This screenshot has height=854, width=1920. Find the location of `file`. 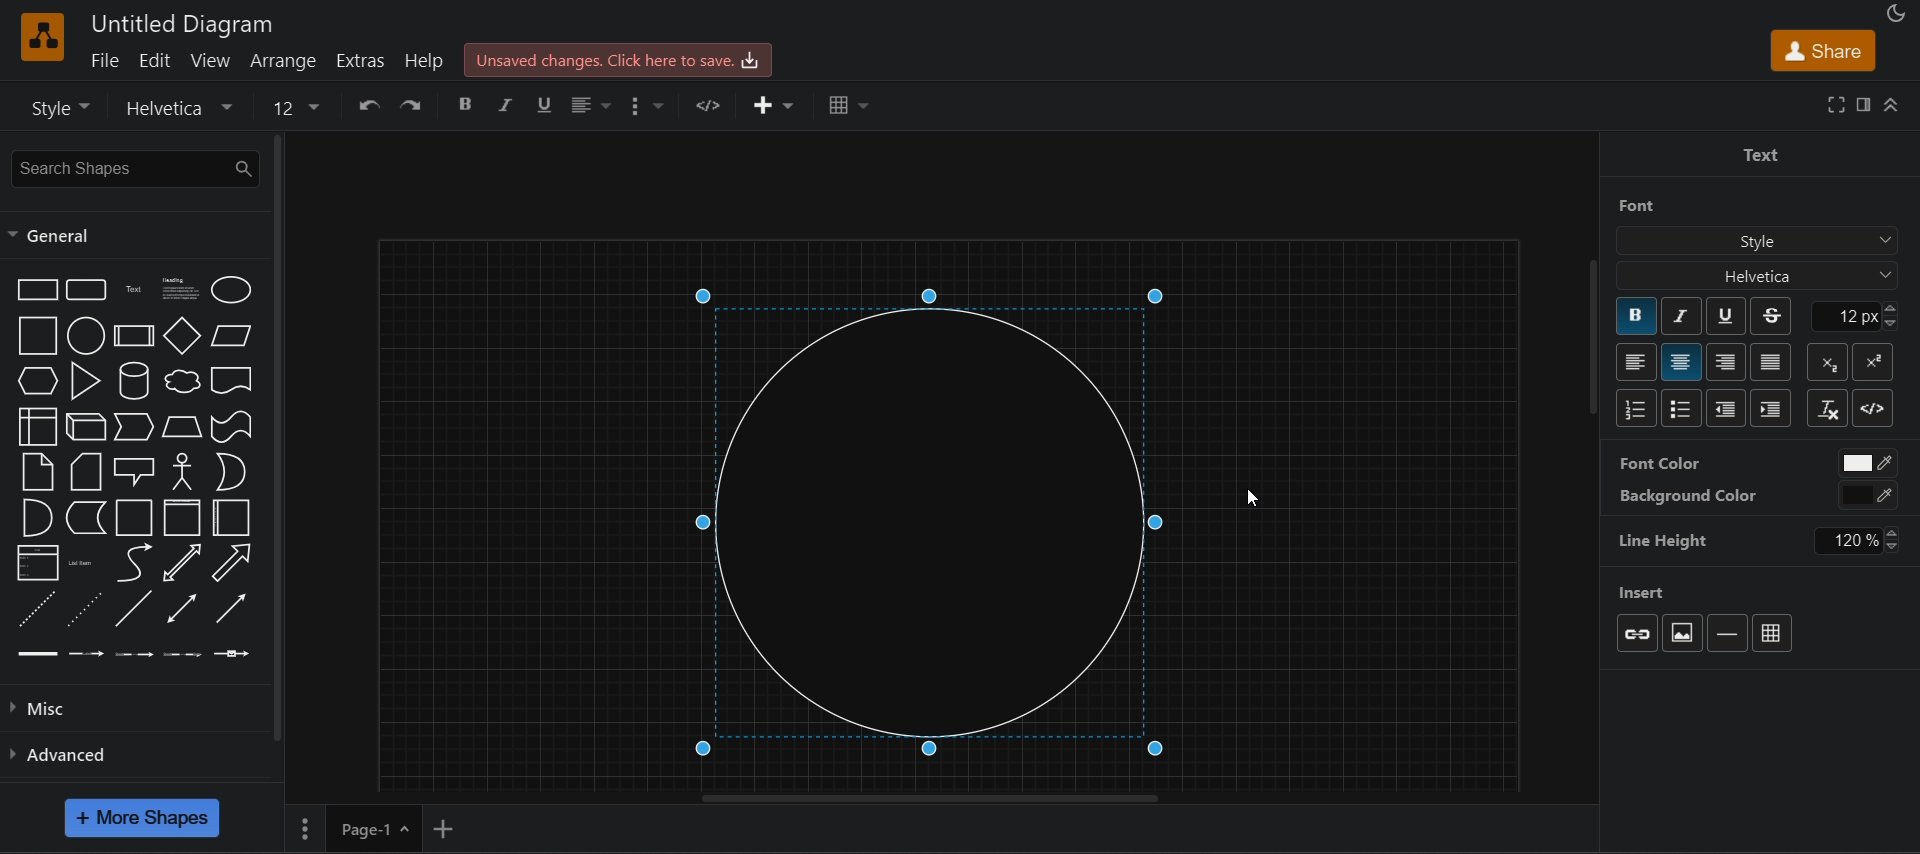

file is located at coordinates (108, 62).